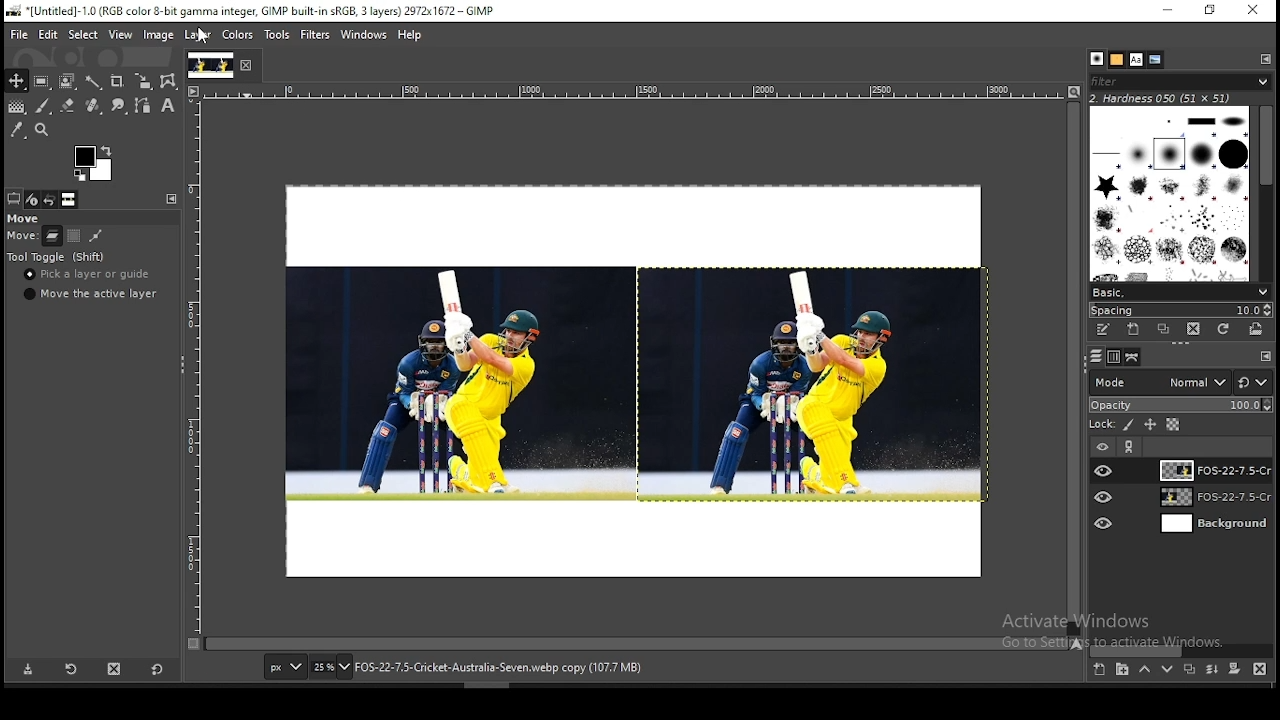  I want to click on new layer , so click(1098, 671).